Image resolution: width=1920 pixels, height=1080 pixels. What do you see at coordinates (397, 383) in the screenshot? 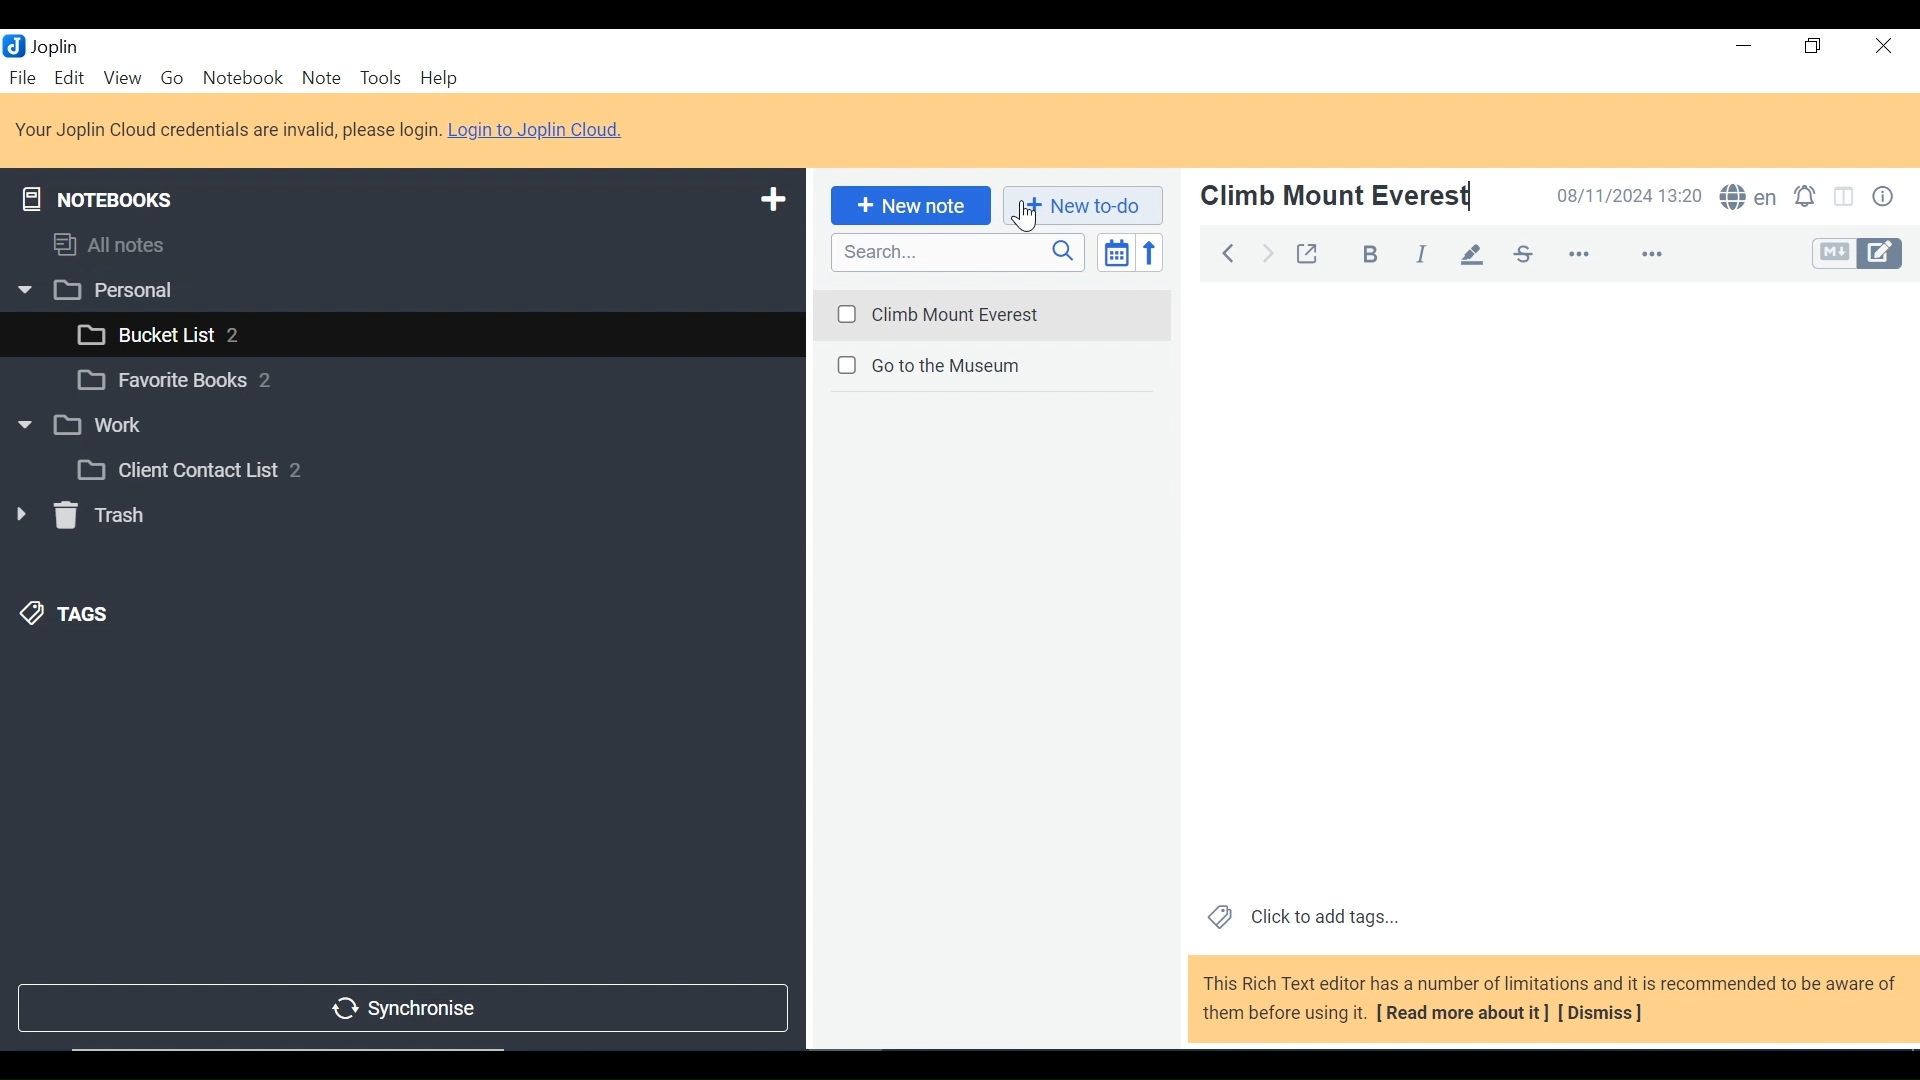
I see `Notebook` at bounding box center [397, 383].